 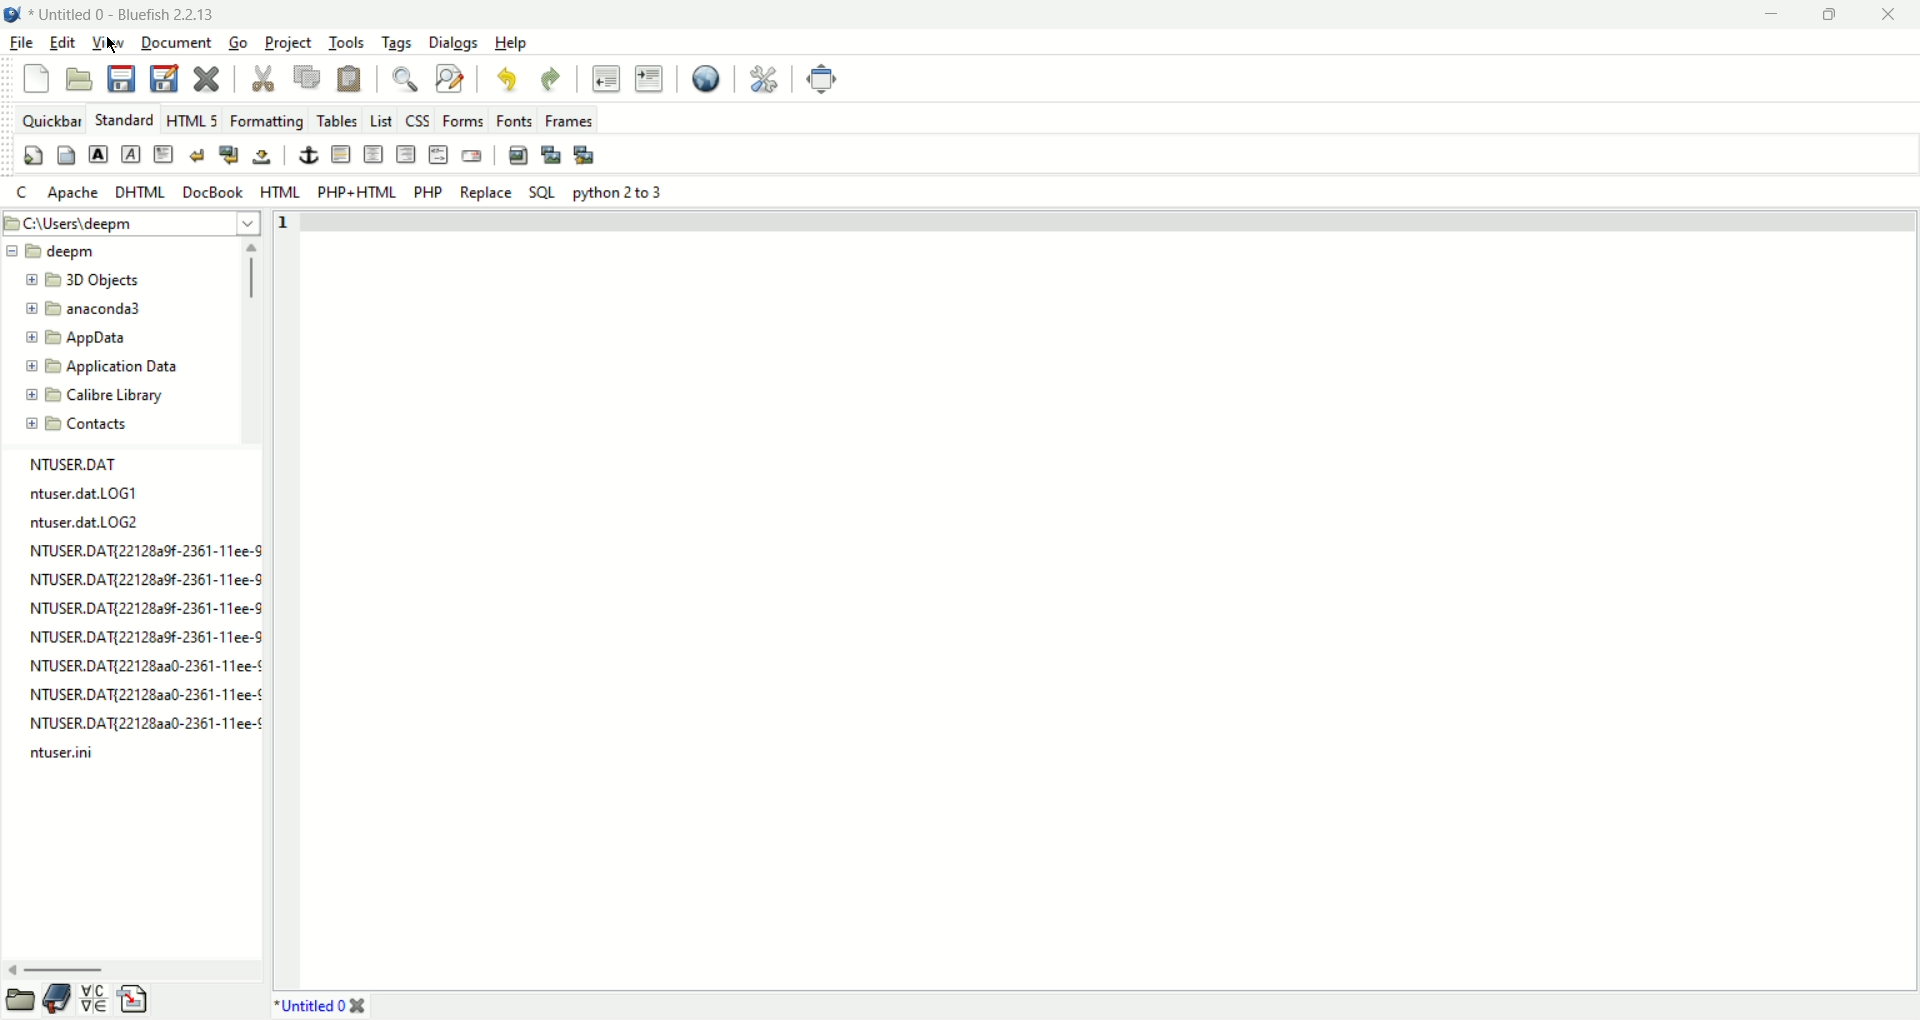 What do you see at coordinates (255, 345) in the screenshot?
I see `scroll bar` at bounding box center [255, 345].